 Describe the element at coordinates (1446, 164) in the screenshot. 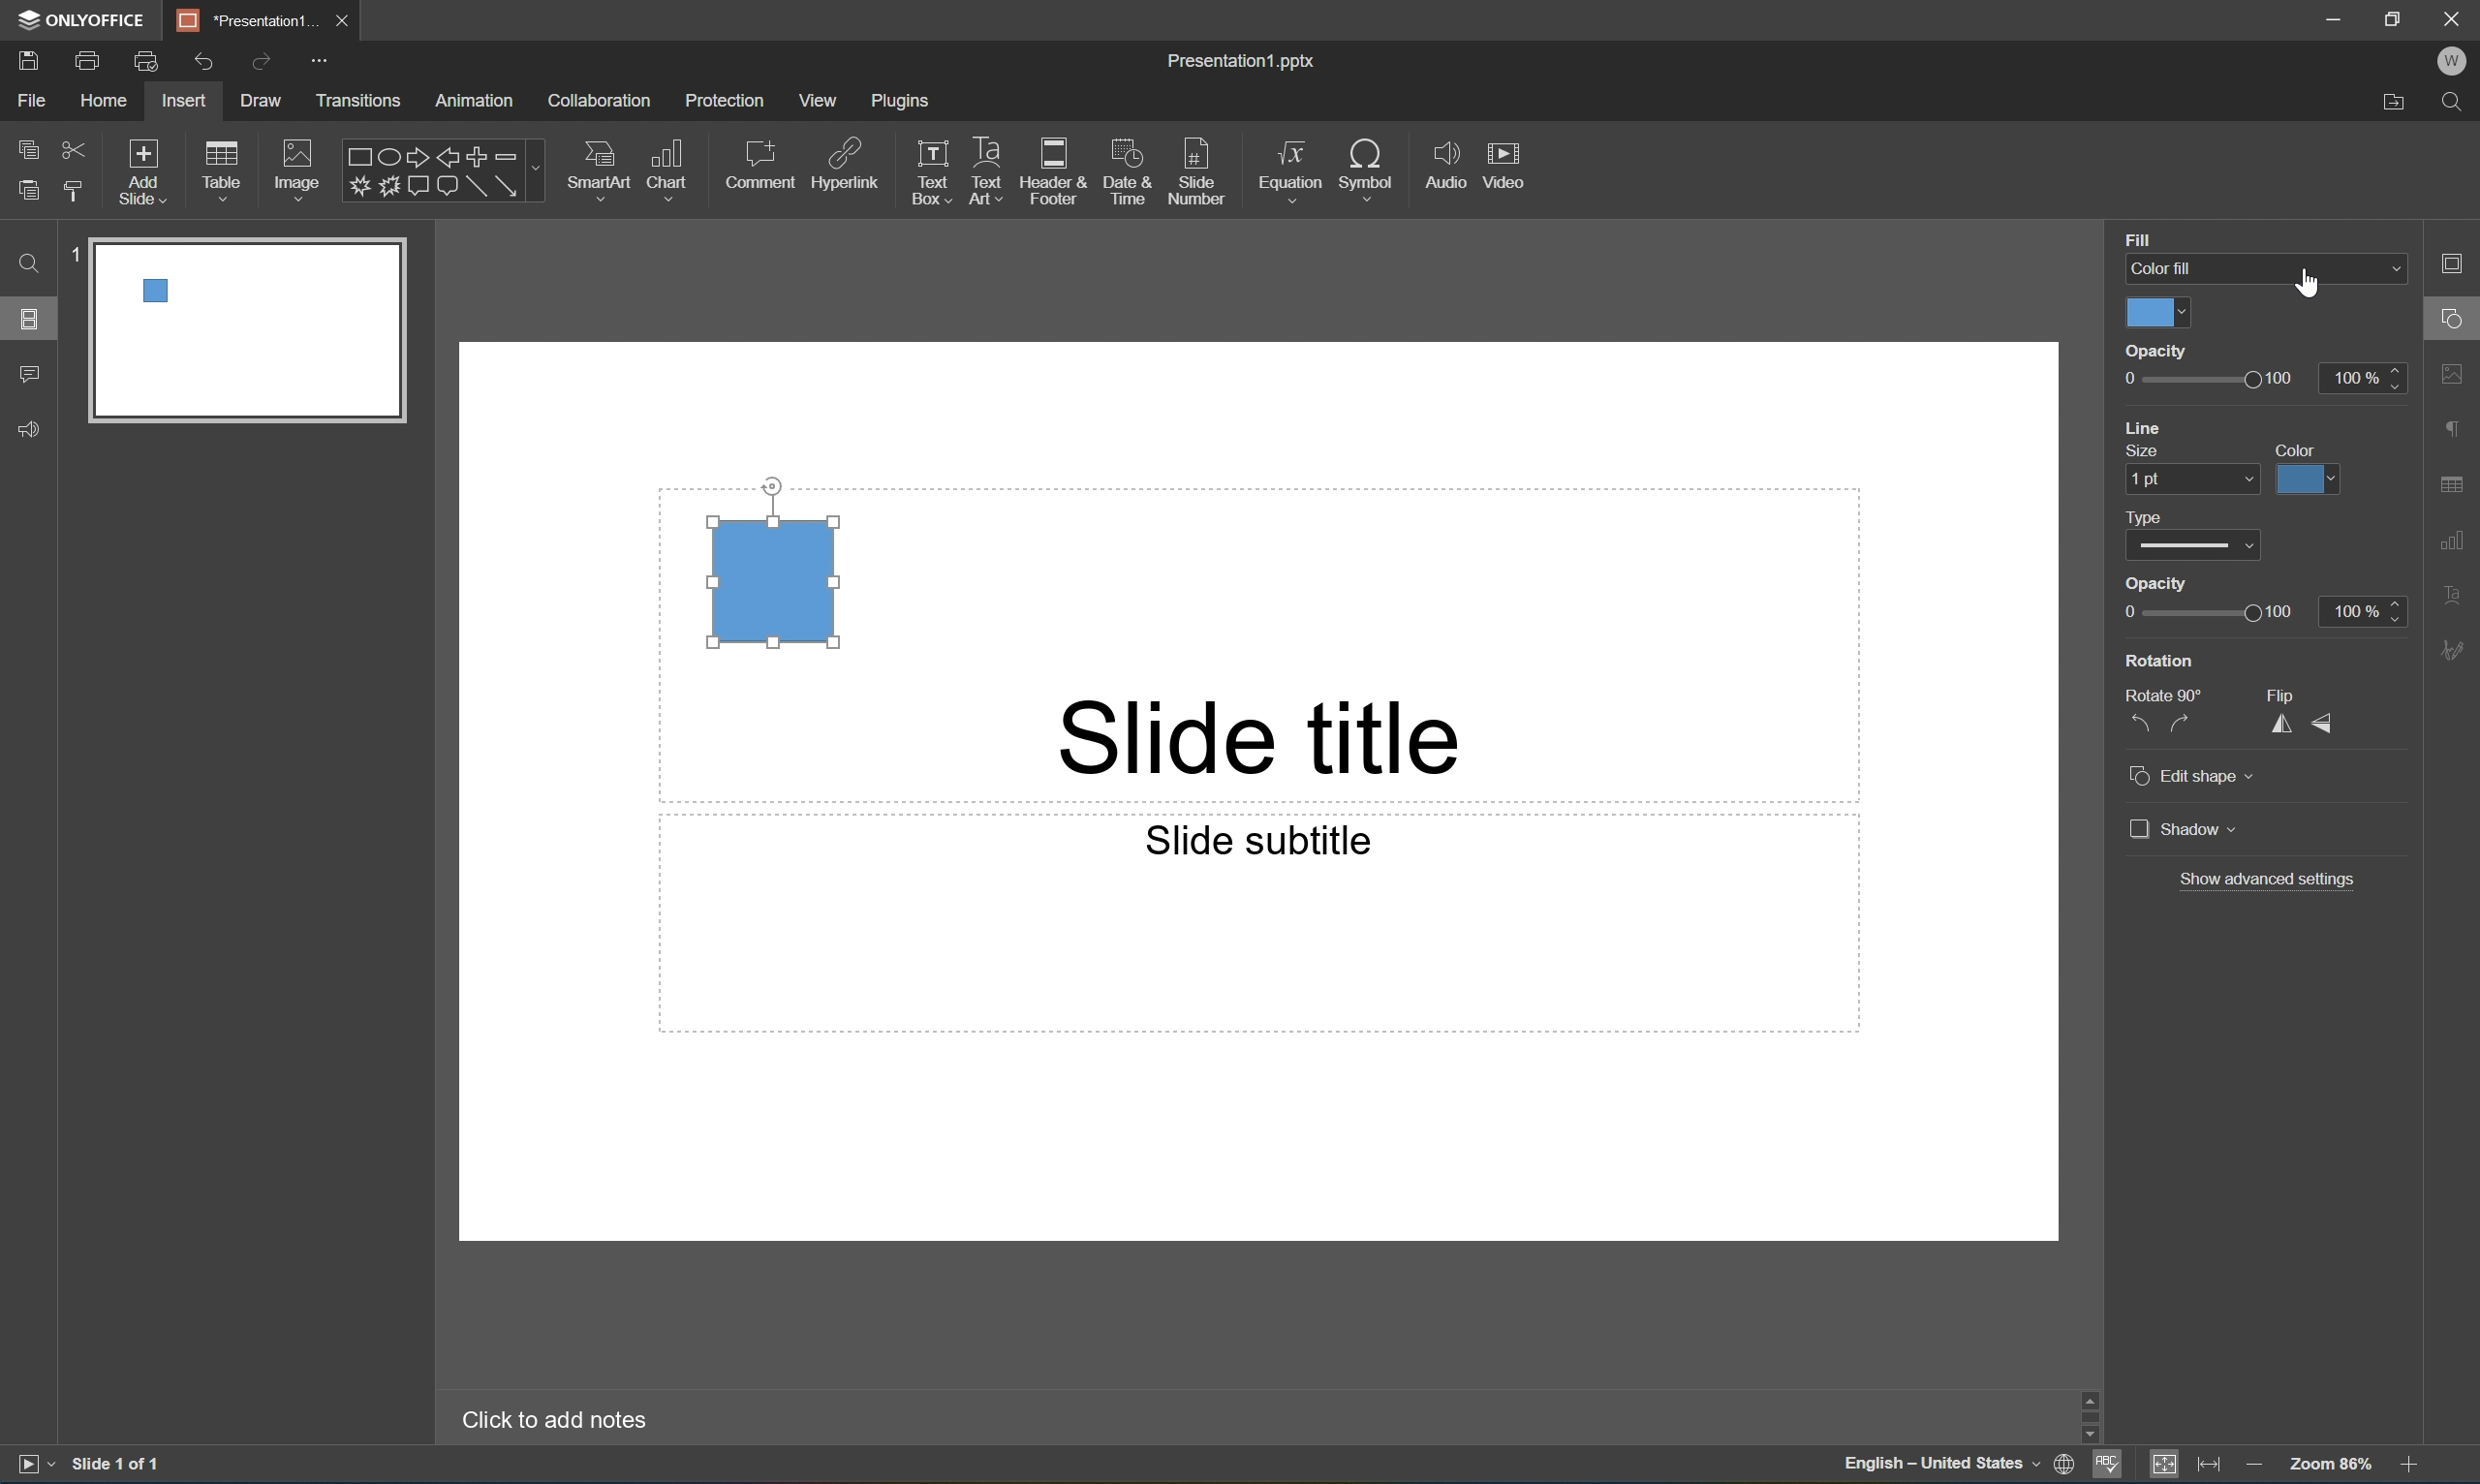

I see `Audio` at that location.